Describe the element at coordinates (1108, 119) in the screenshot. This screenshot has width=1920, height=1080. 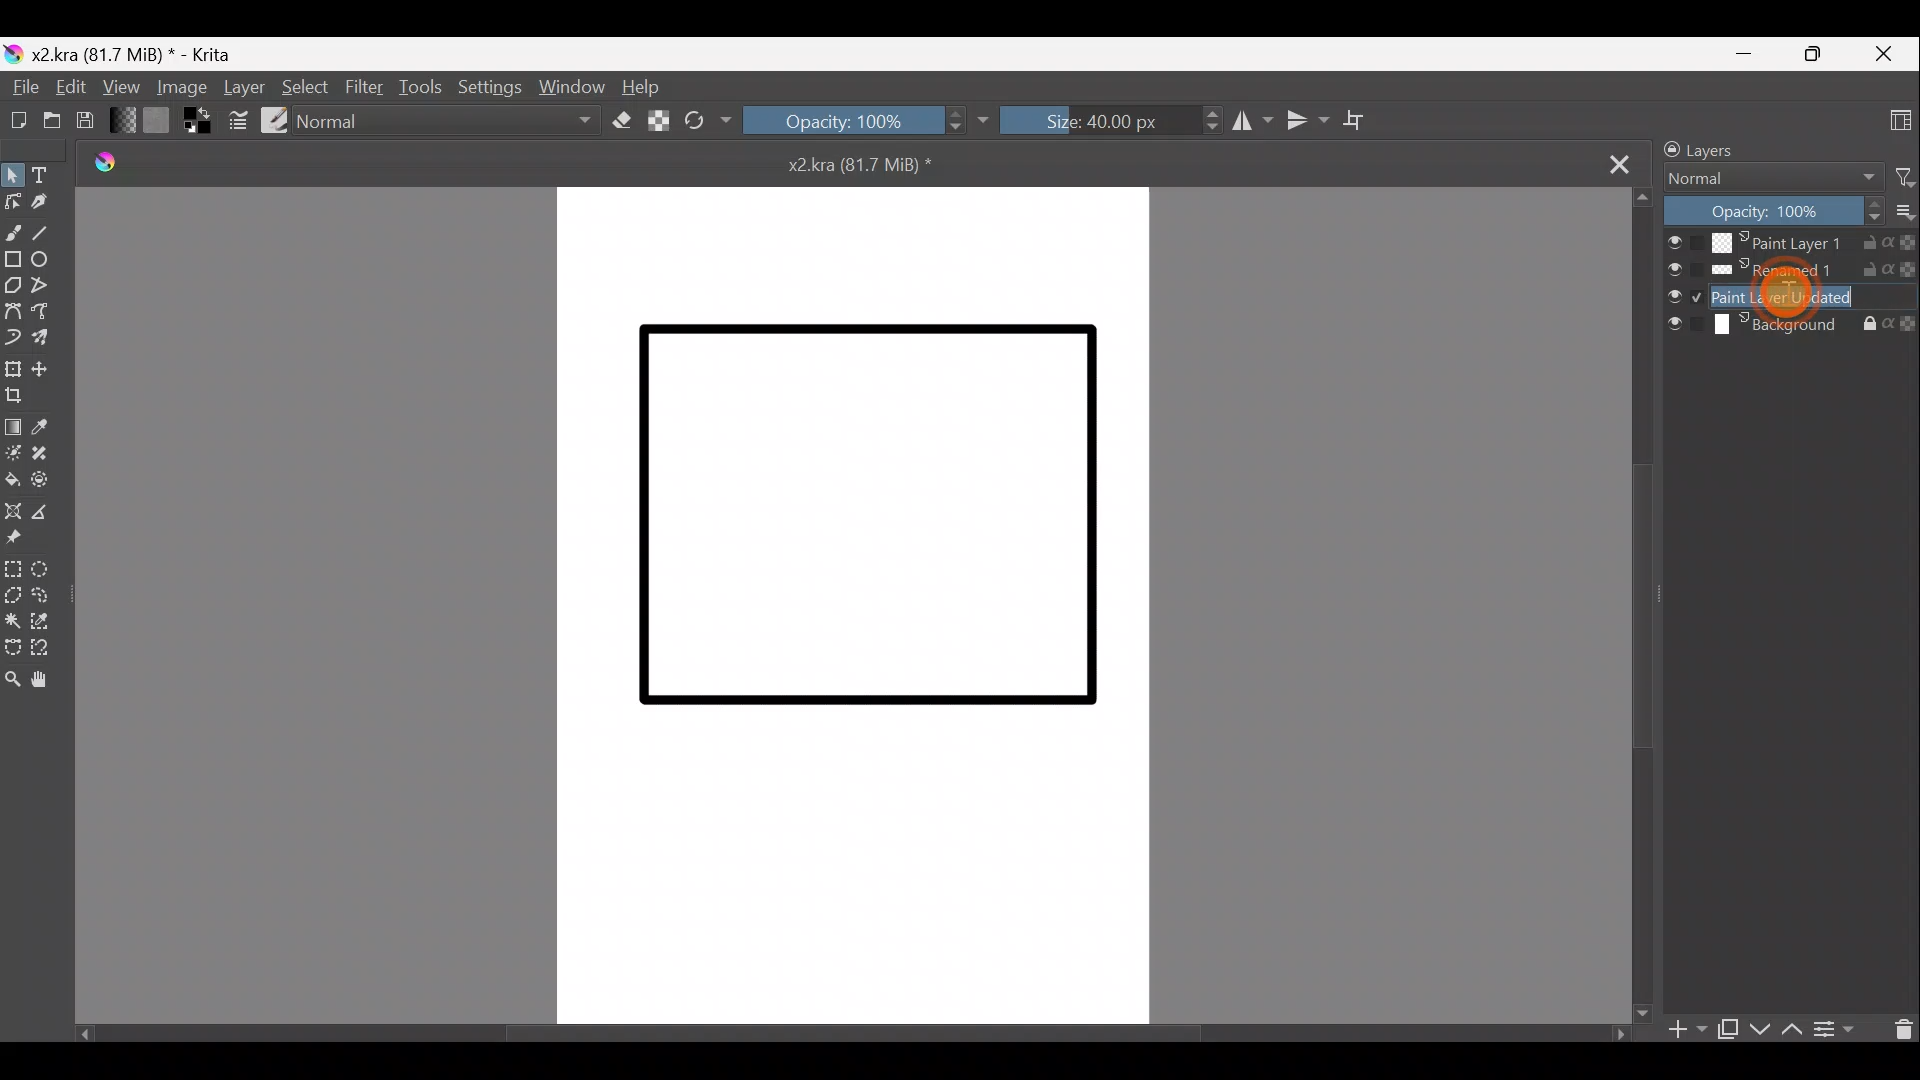
I see `Size: 40.00px` at that location.